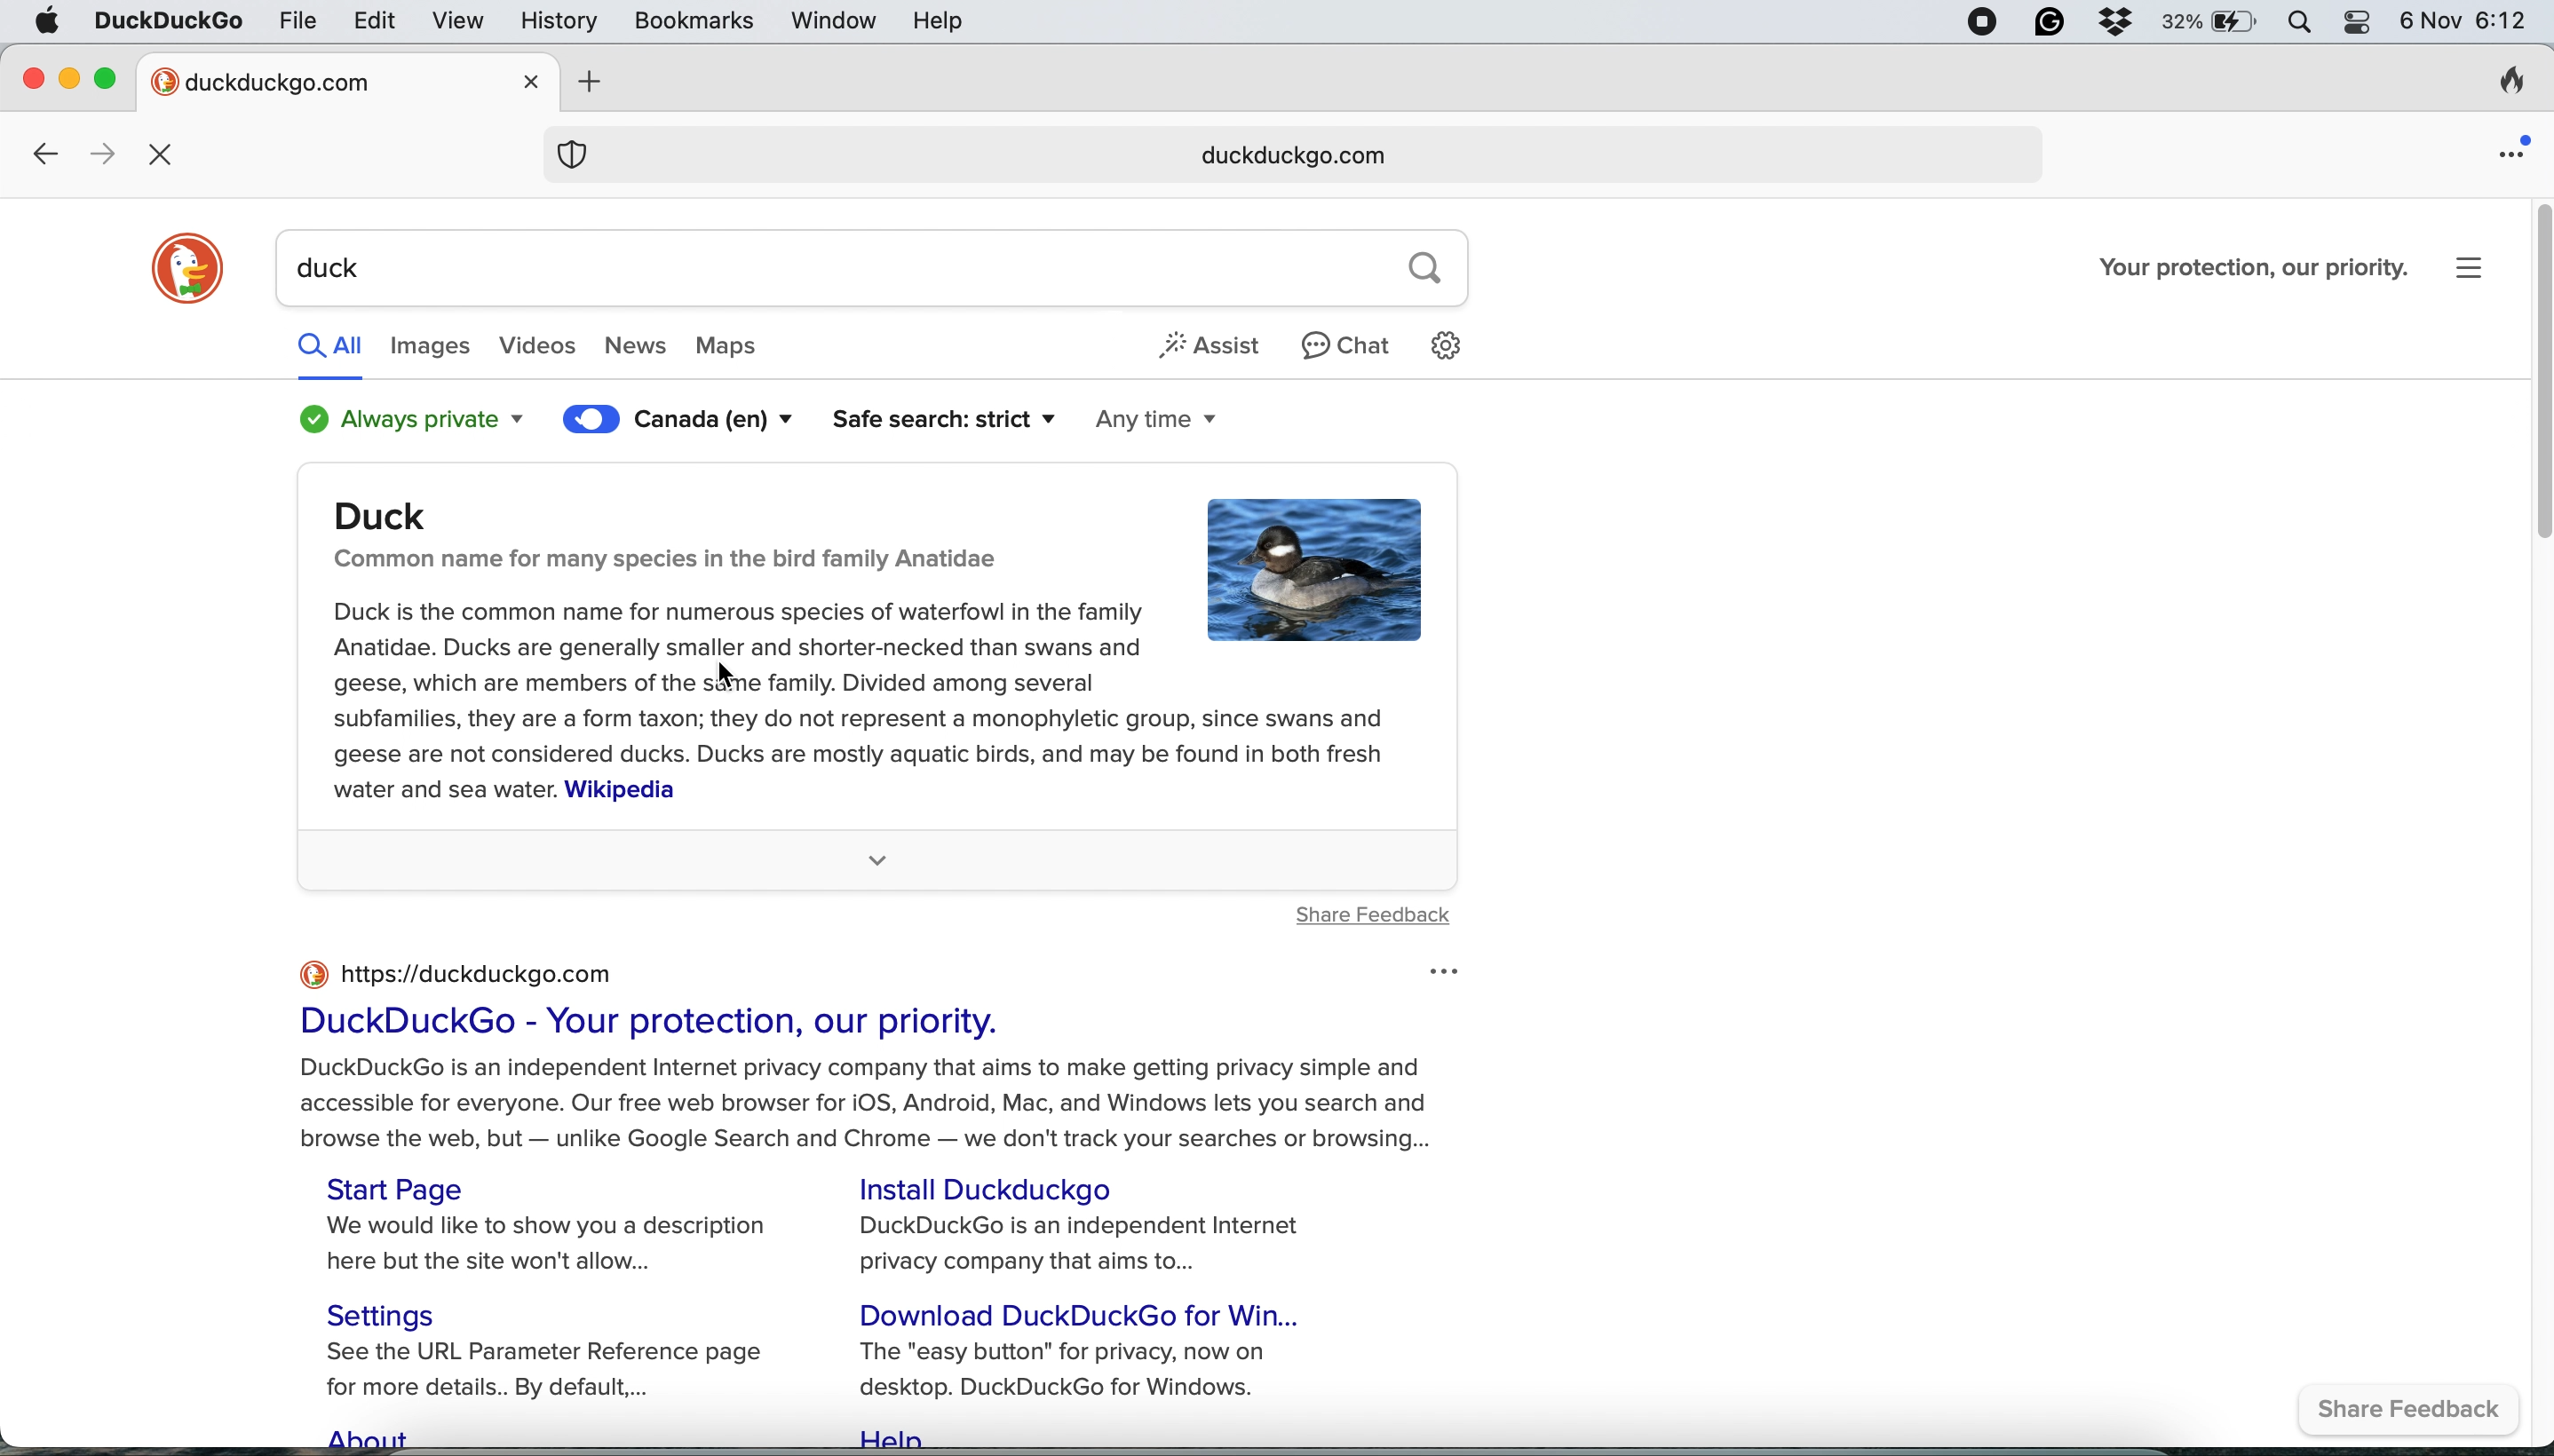  What do you see at coordinates (2254, 267) in the screenshot?
I see `Your protection, our priority.` at bounding box center [2254, 267].